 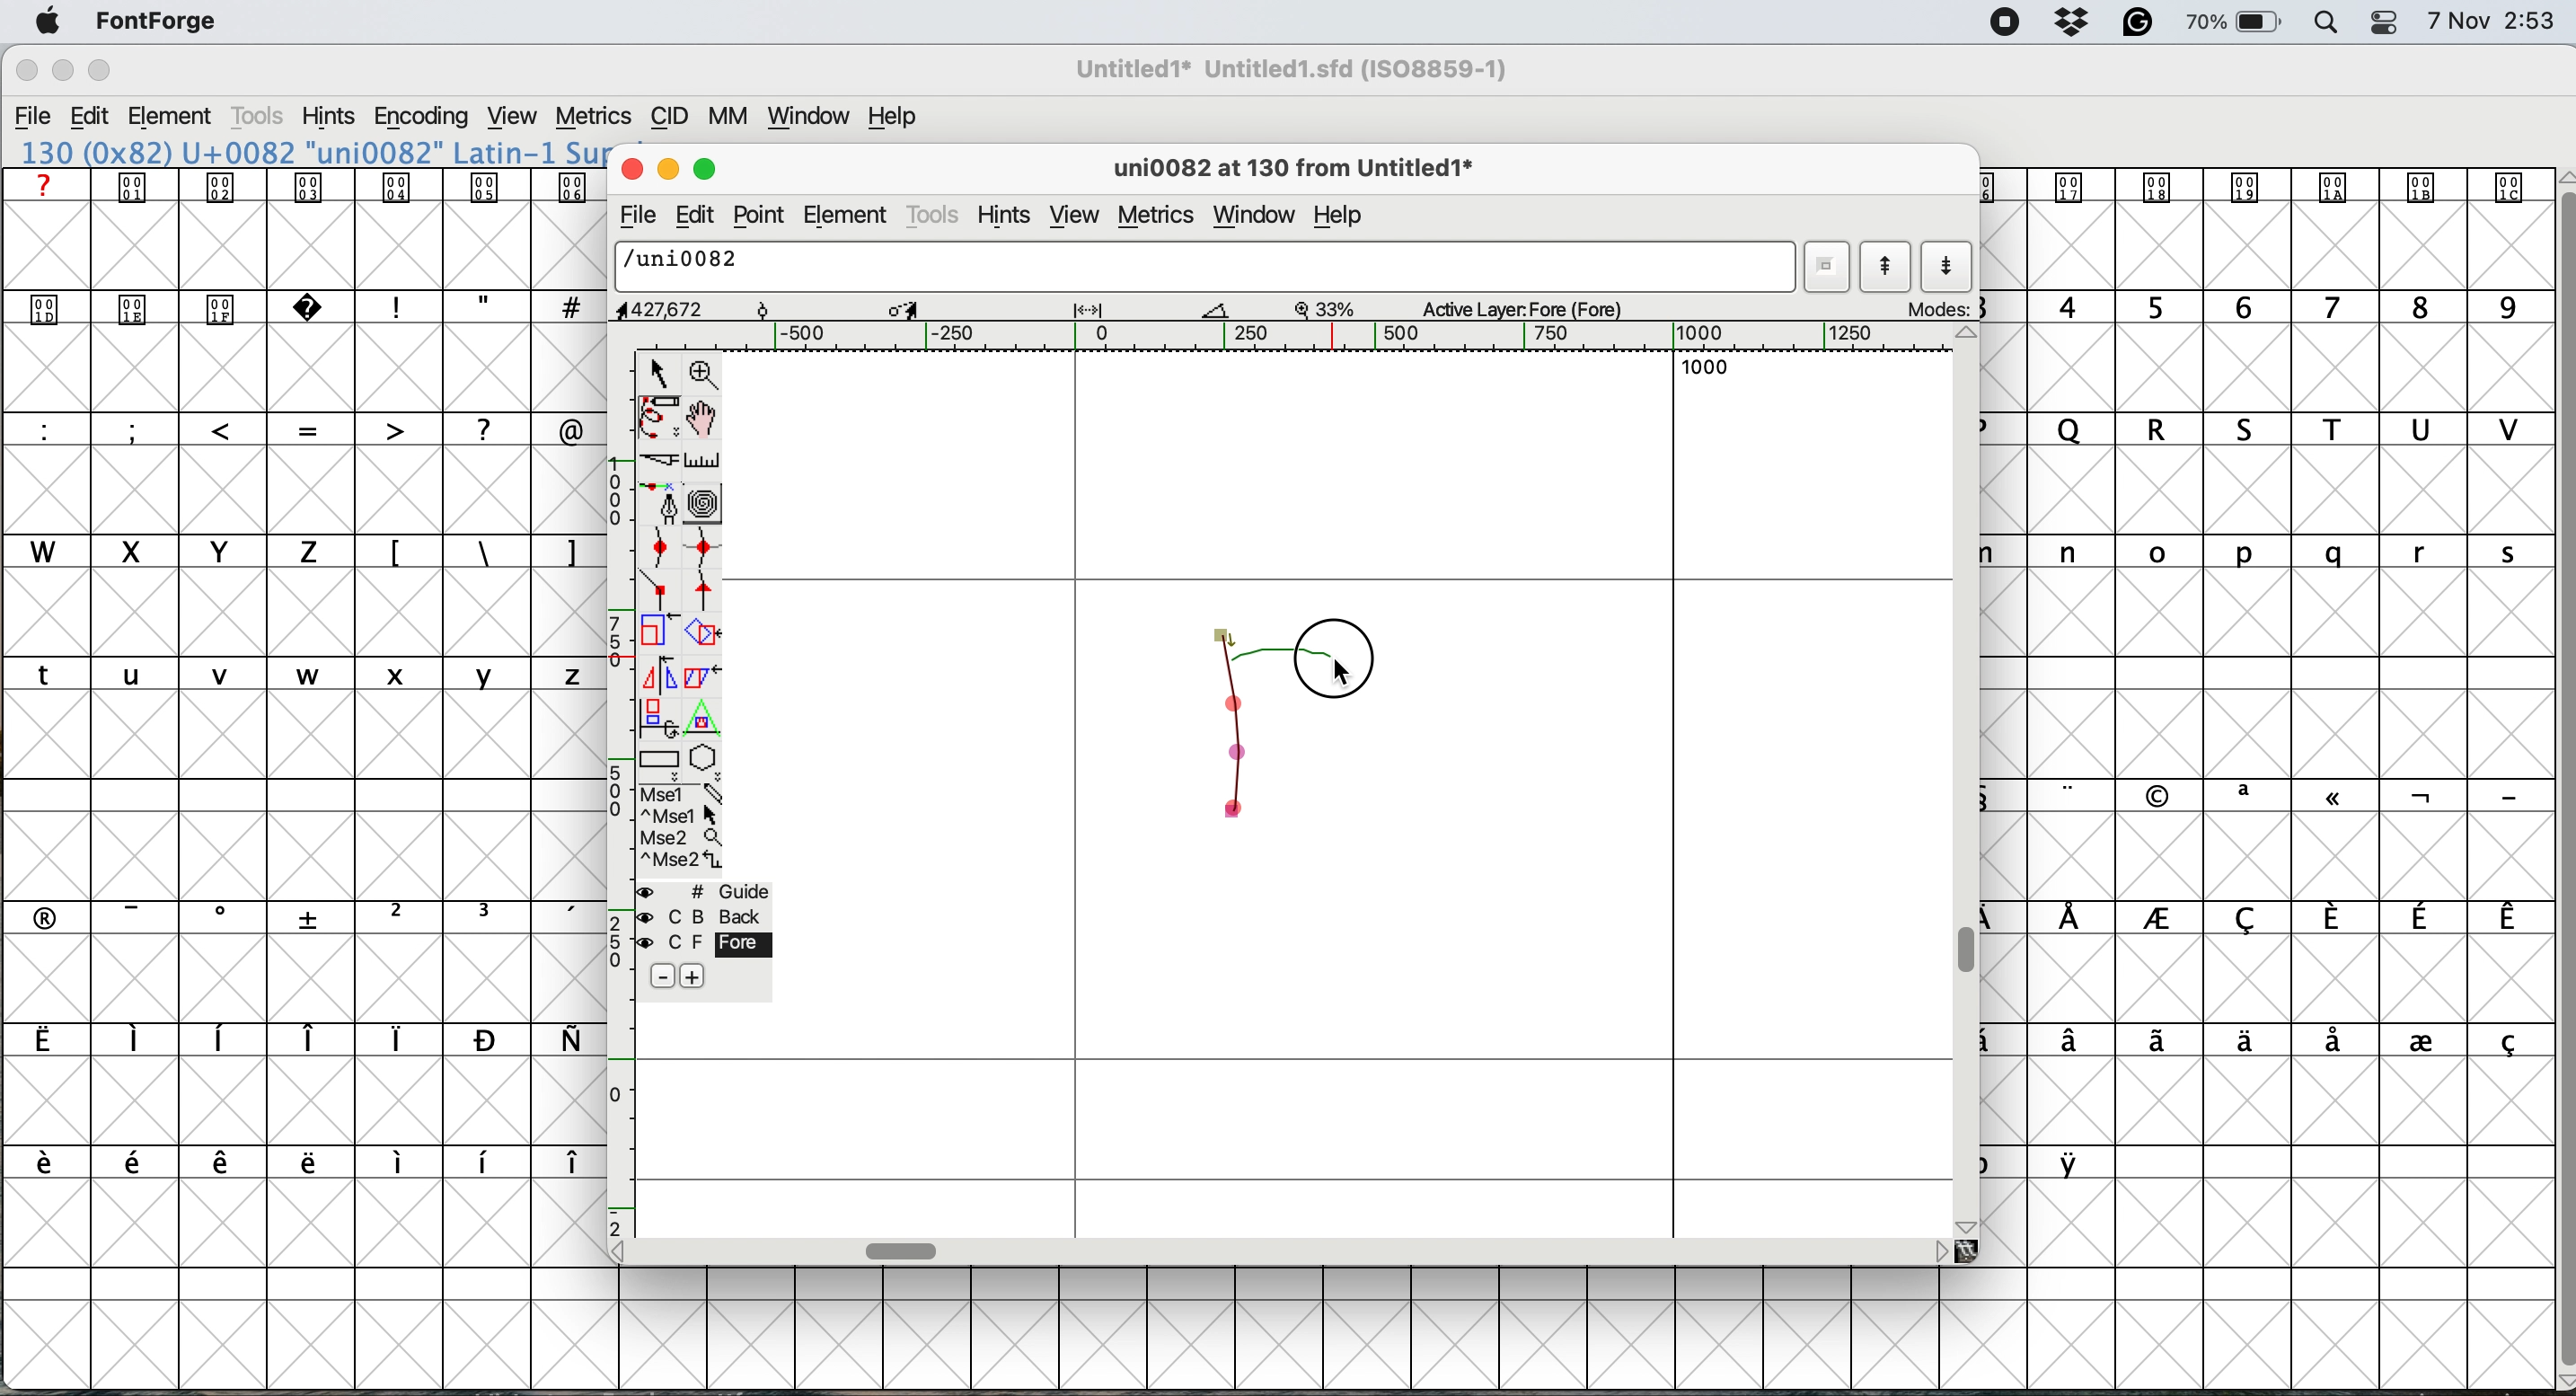 What do you see at coordinates (1830, 266) in the screenshot?
I see `current word list` at bounding box center [1830, 266].